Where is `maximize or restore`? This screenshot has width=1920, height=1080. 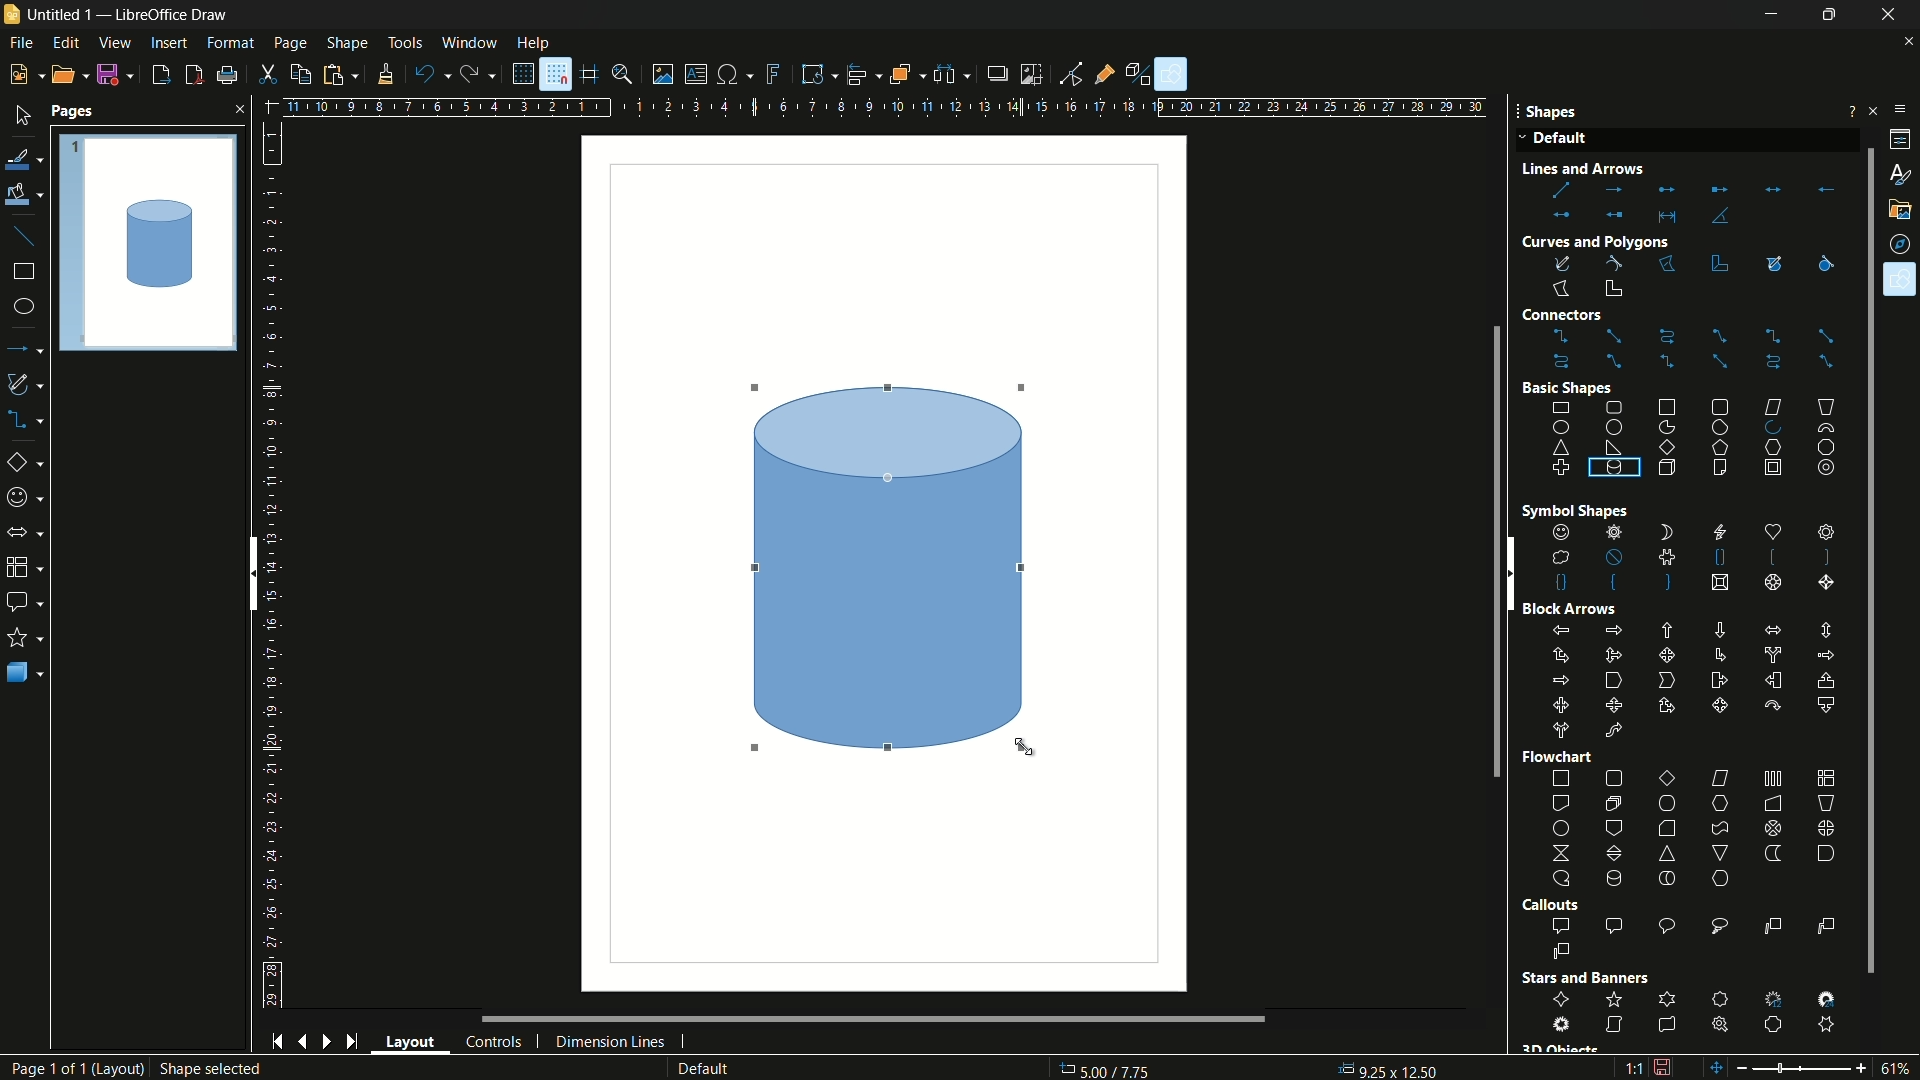
maximize or restore is located at coordinates (1834, 15).